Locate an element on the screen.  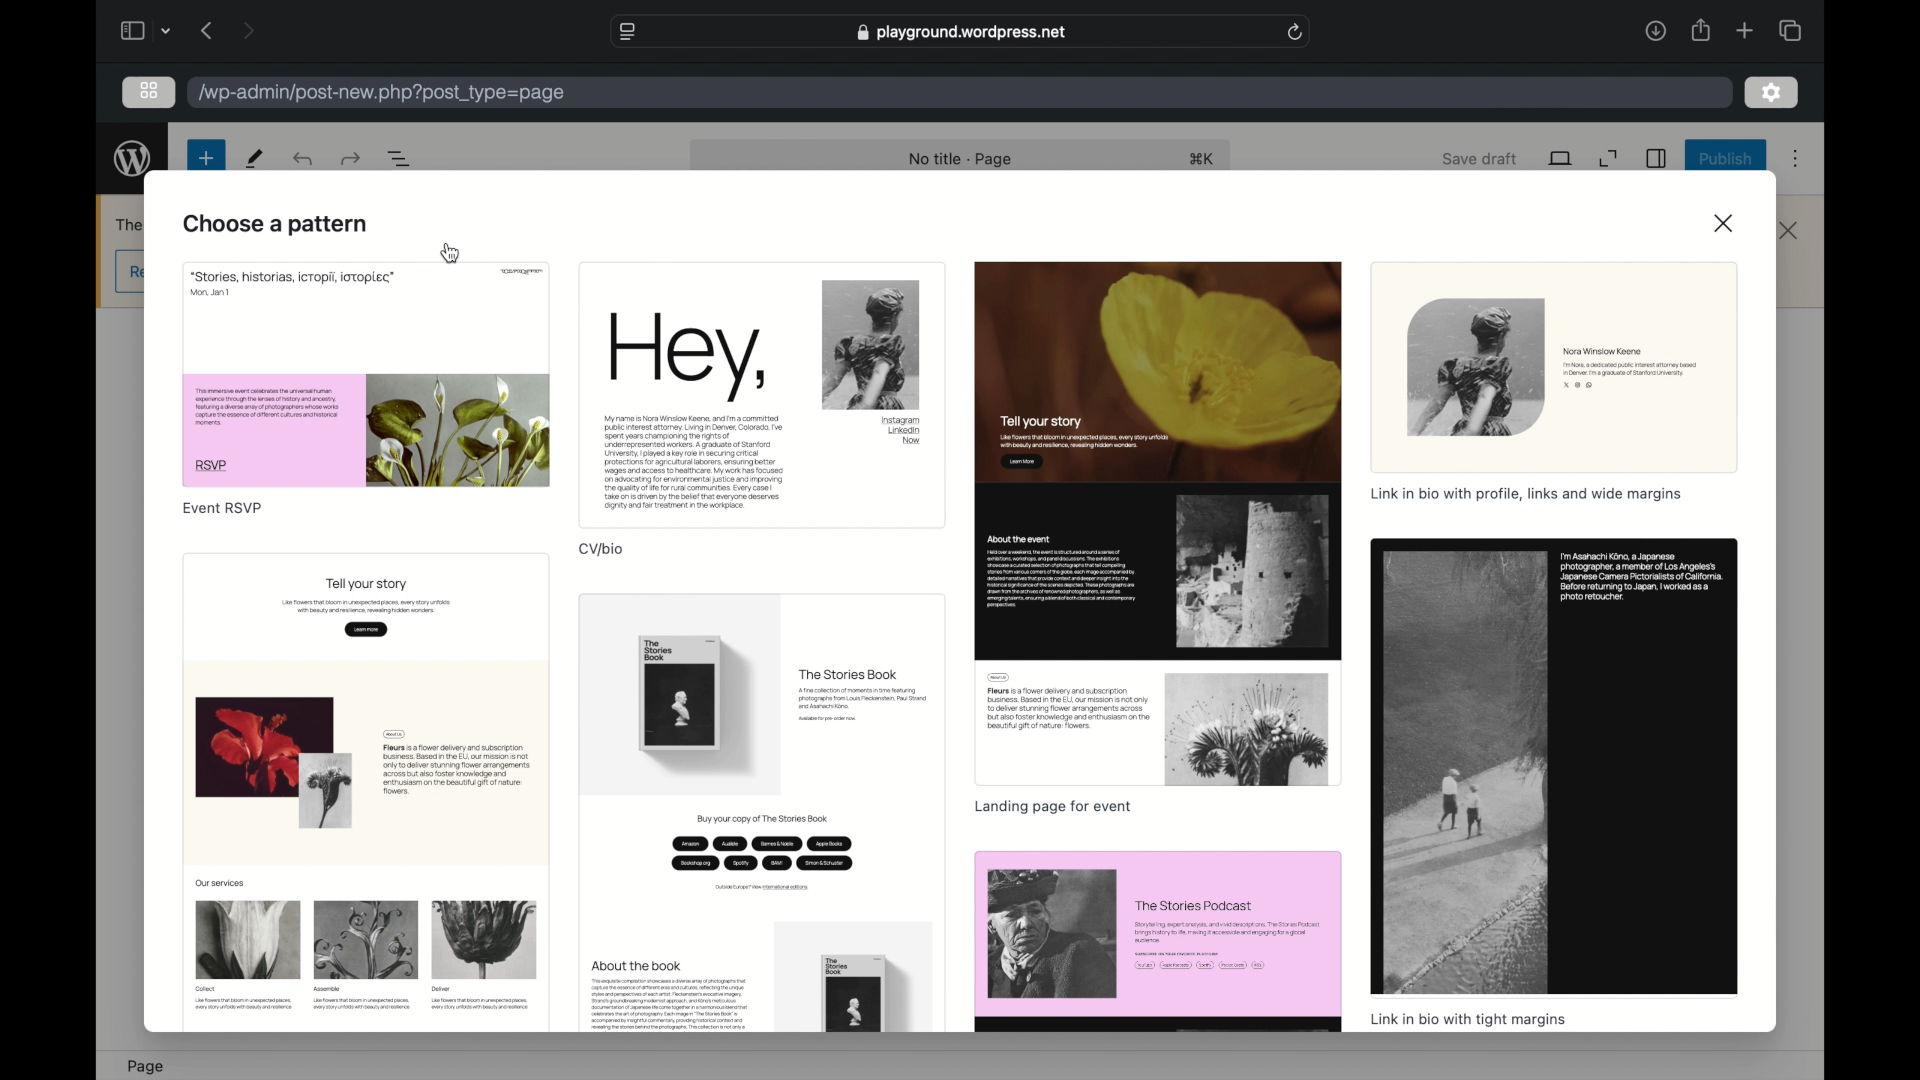
redo is located at coordinates (305, 158).